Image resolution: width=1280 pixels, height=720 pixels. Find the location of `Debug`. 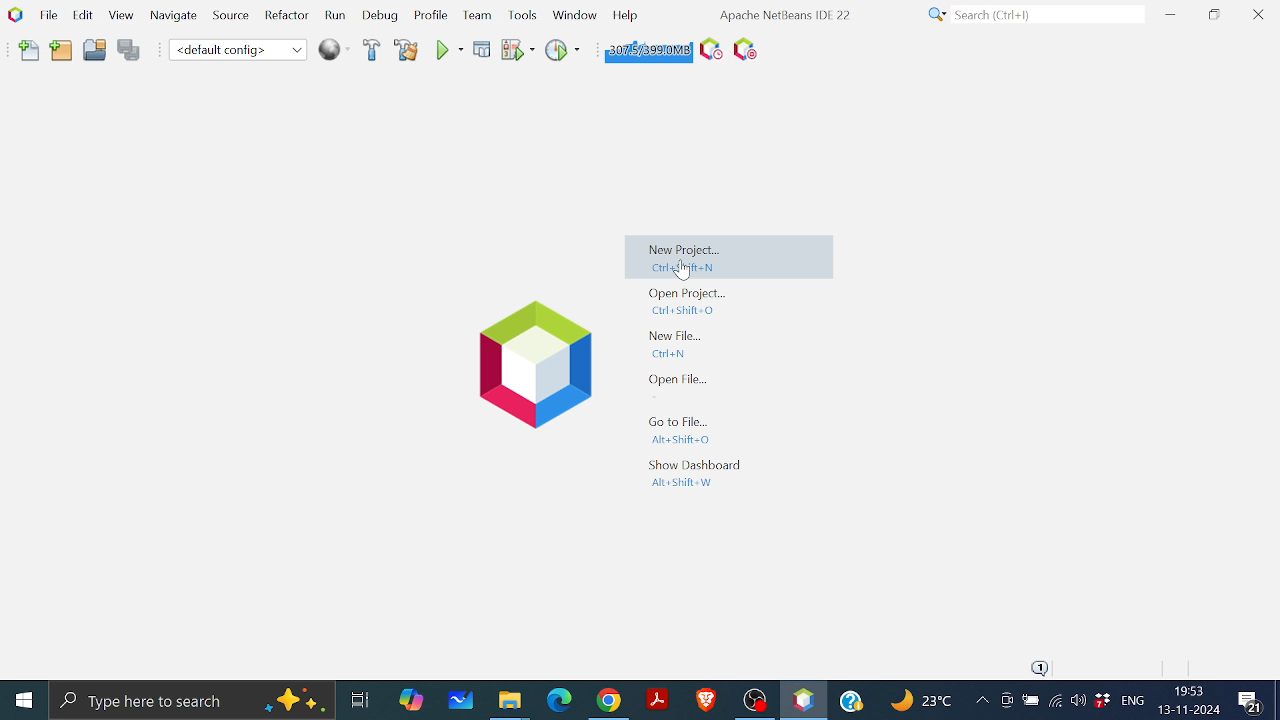

Debug is located at coordinates (482, 49).